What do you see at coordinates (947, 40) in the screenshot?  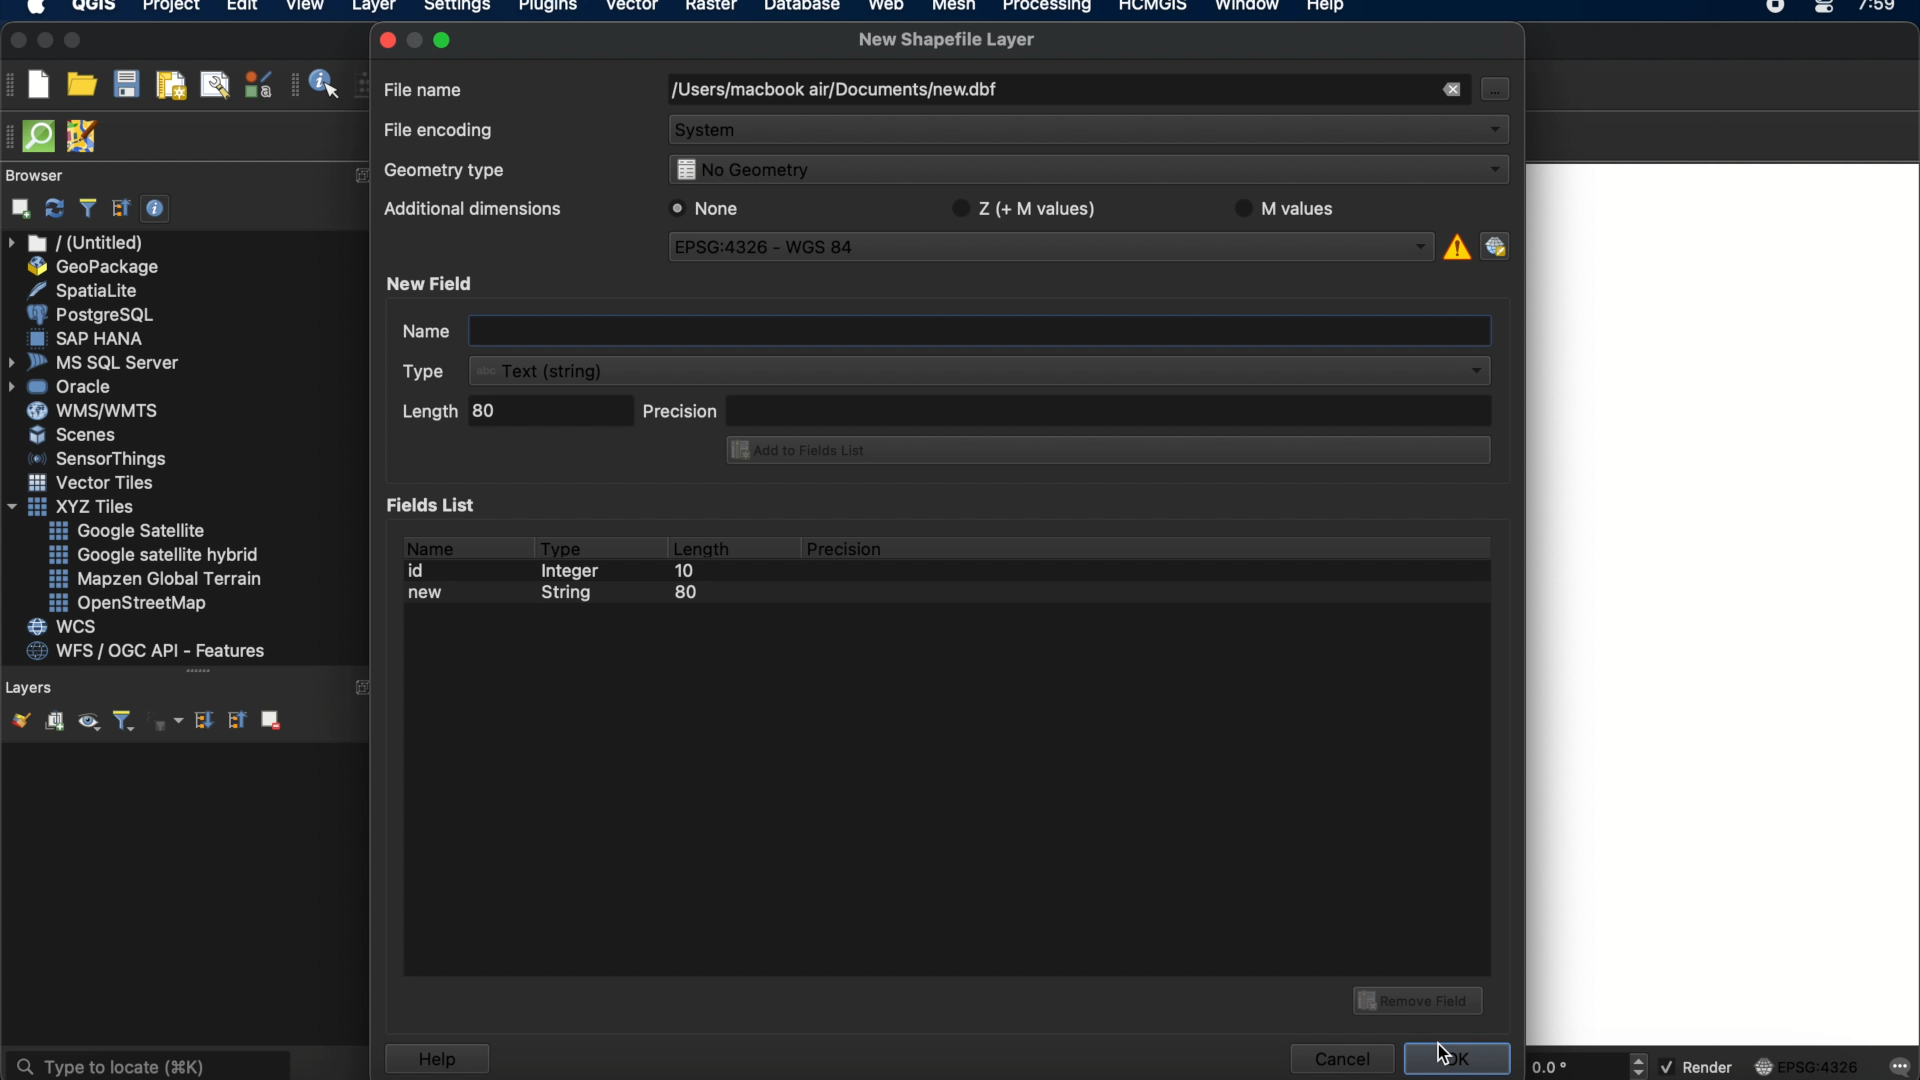 I see `new shaoefile layer` at bounding box center [947, 40].